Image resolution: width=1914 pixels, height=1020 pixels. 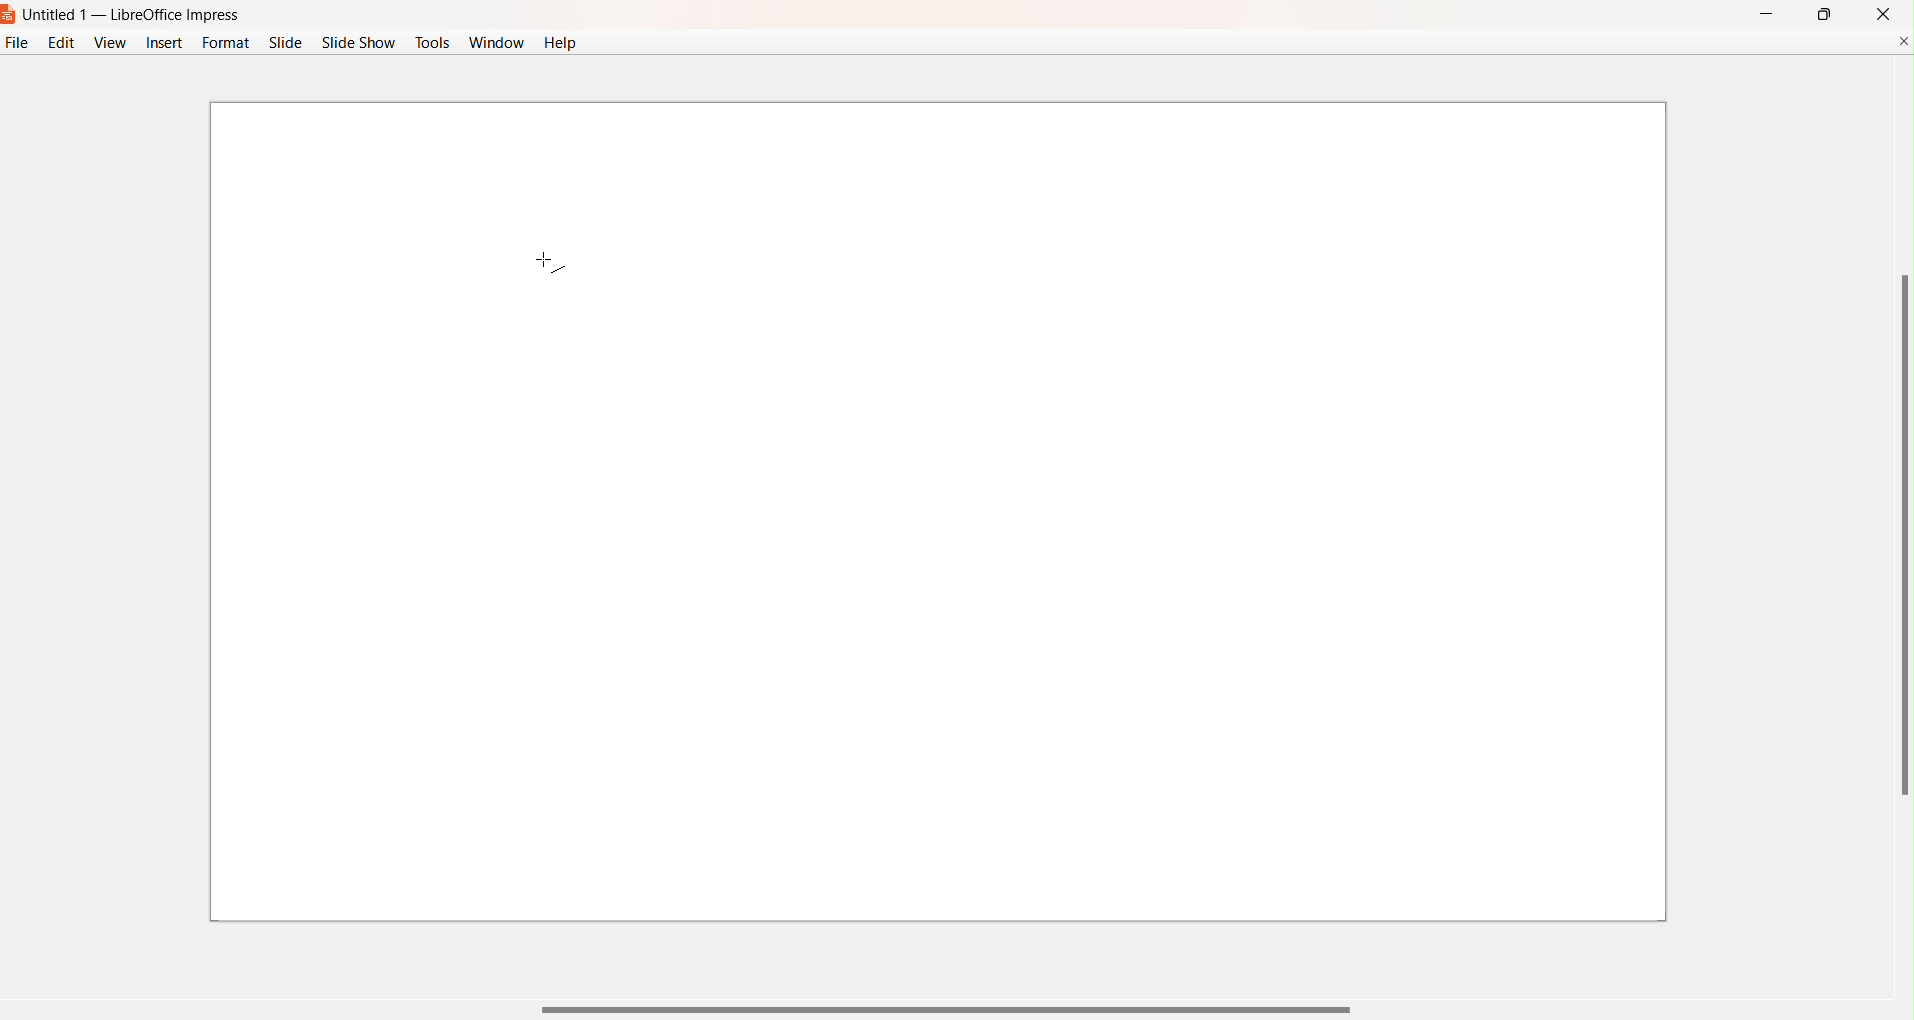 What do you see at coordinates (1902, 40) in the screenshot?
I see `Close Document` at bounding box center [1902, 40].